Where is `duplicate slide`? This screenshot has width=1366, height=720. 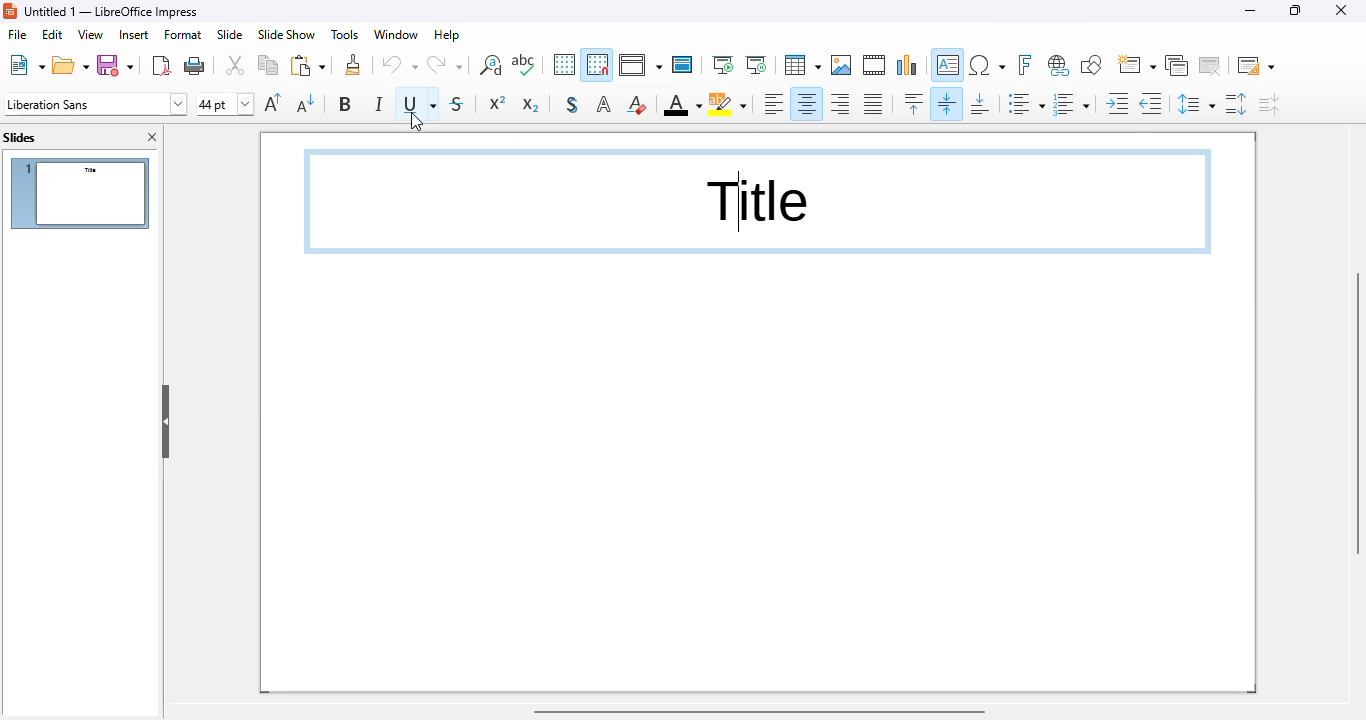 duplicate slide is located at coordinates (1177, 65).